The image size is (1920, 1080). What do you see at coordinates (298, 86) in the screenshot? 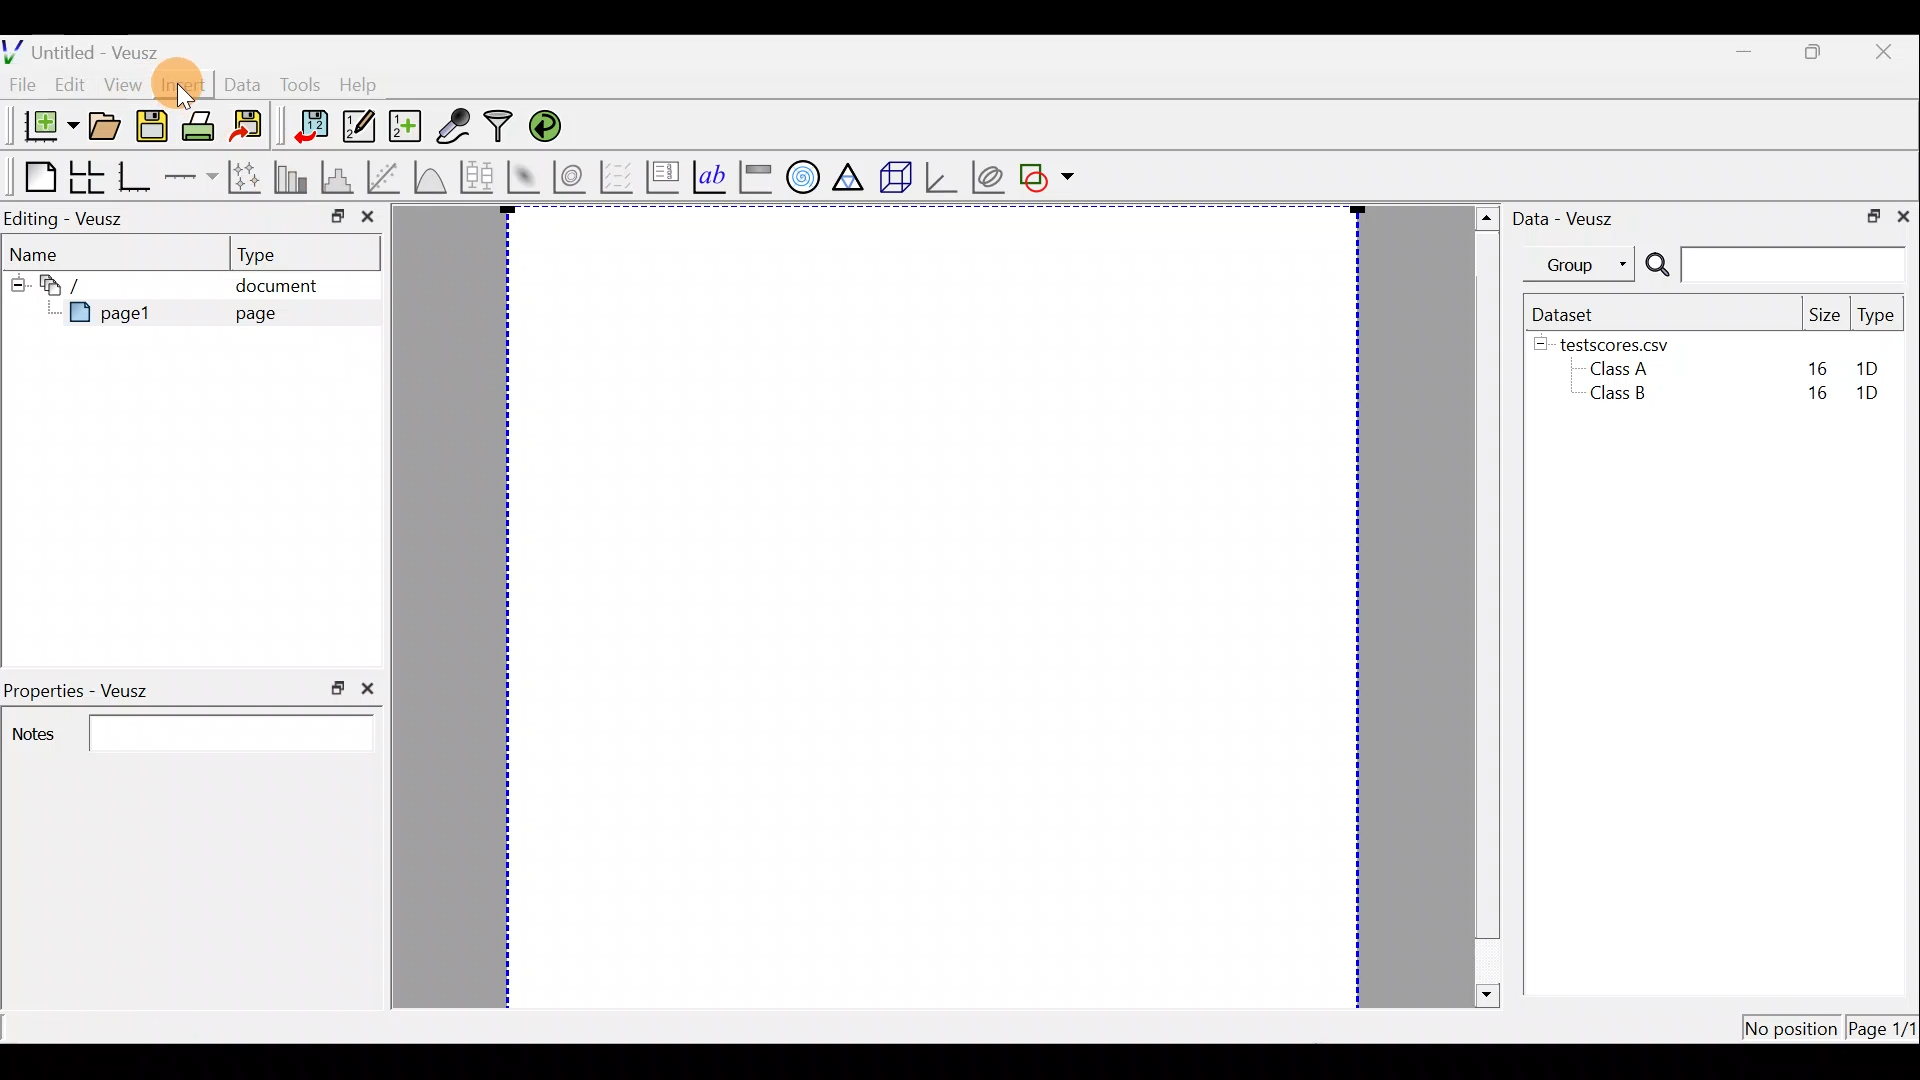
I see `Tools` at bounding box center [298, 86].